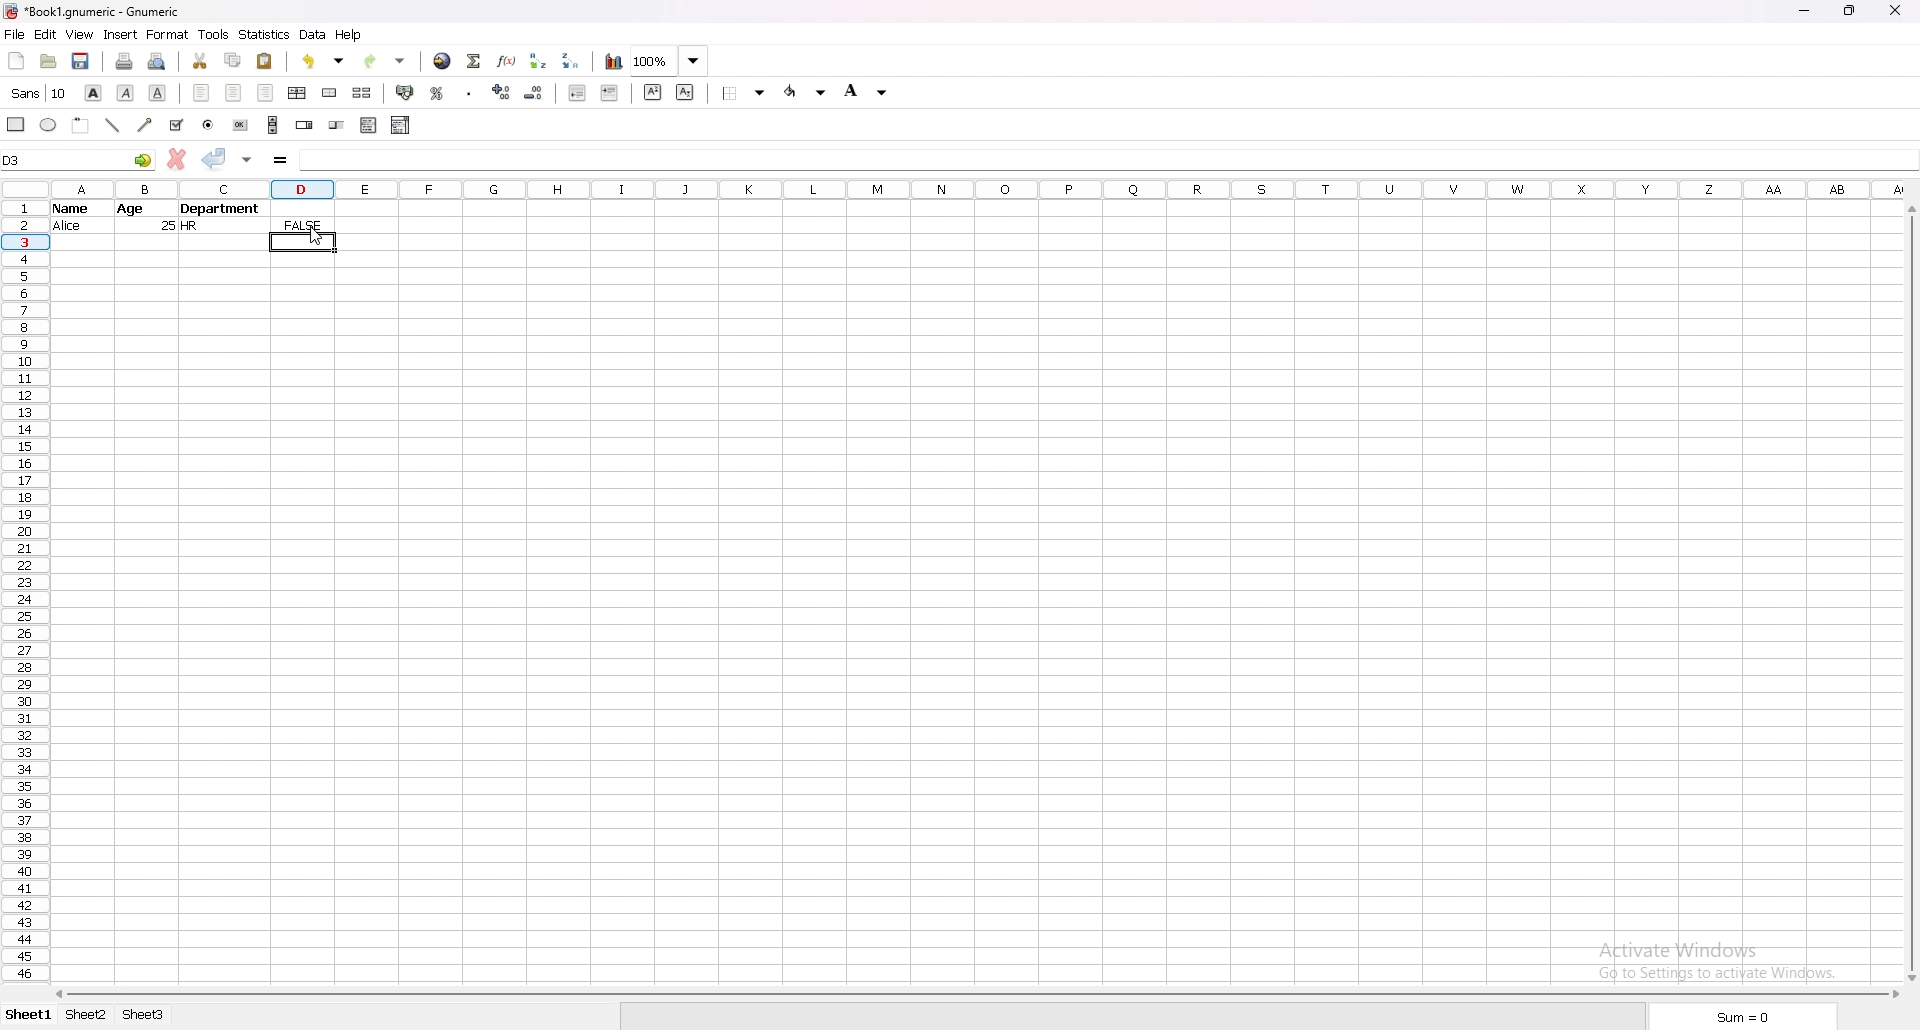  Describe the element at coordinates (404, 92) in the screenshot. I see `accounting` at that location.